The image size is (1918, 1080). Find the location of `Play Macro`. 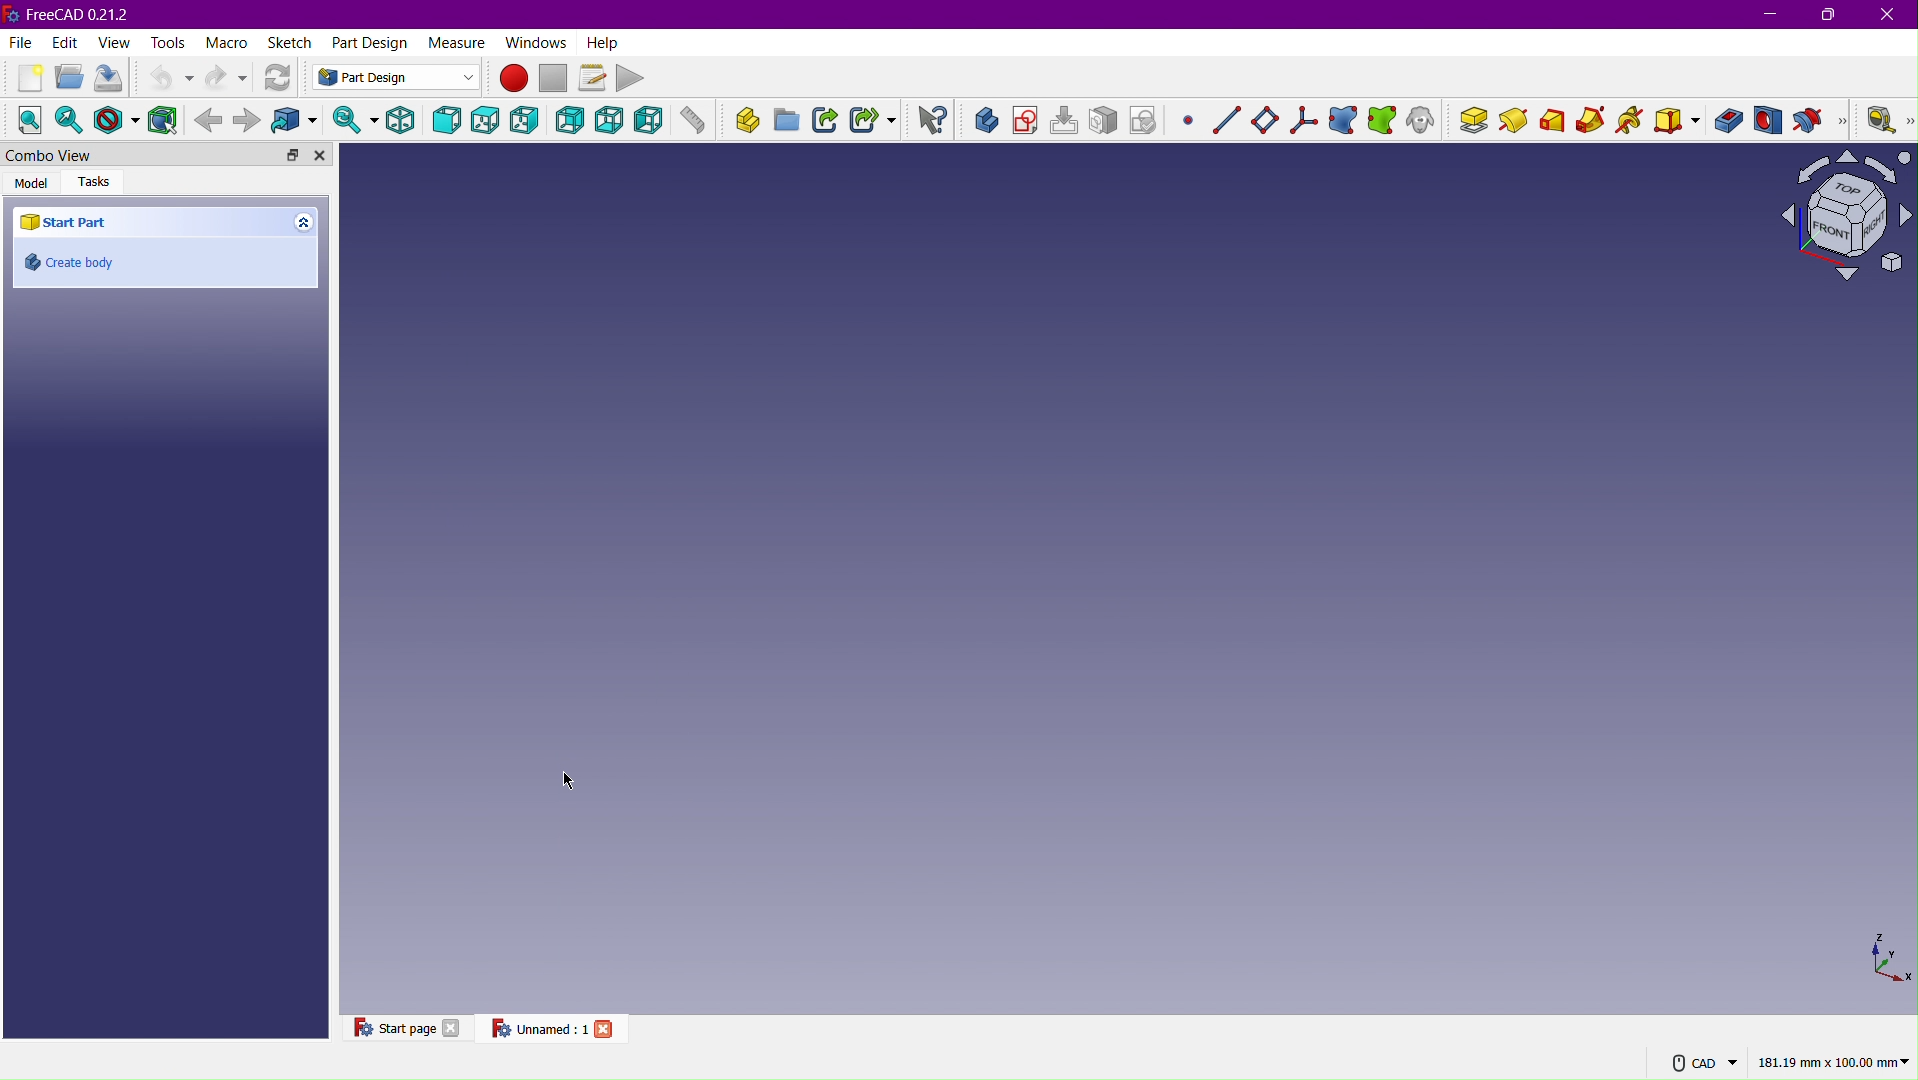

Play Macro is located at coordinates (641, 79).